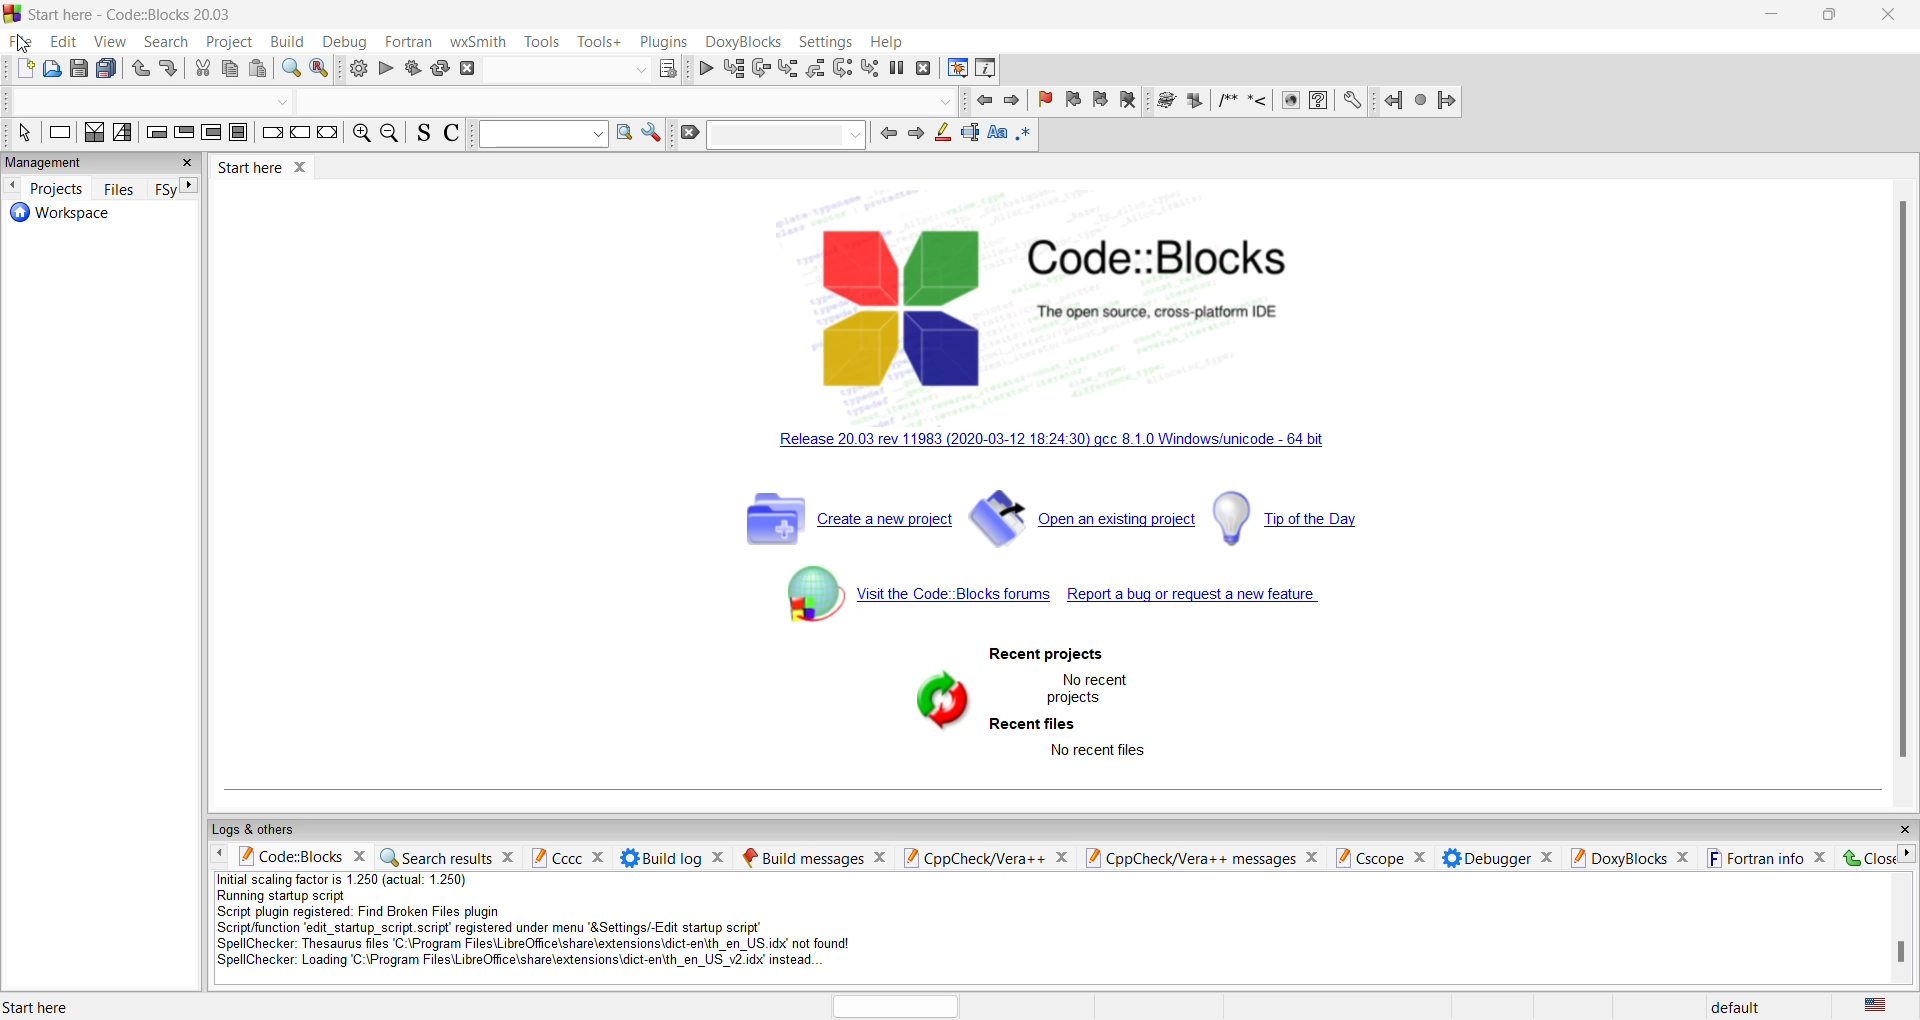  Describe the element at coordinates (599, 42) in the screenshot. I see `tools +` at that location.